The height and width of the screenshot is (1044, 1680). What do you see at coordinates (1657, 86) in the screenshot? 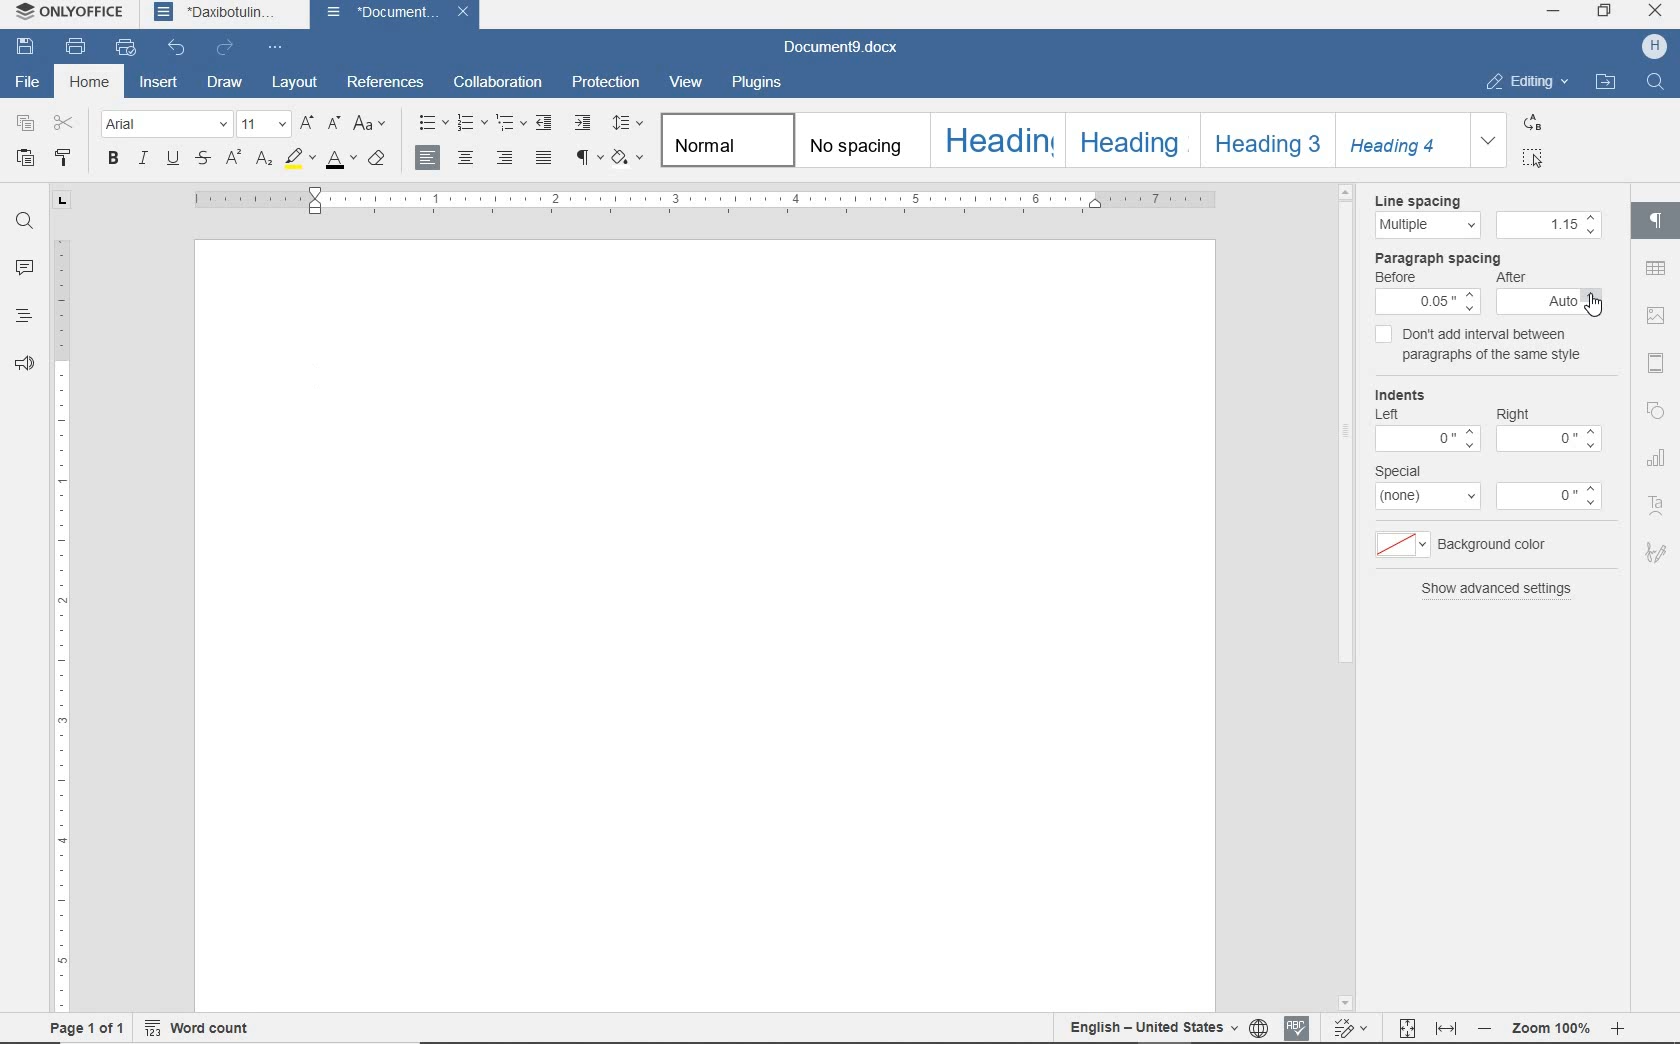
I see `FIND` at bounding box center [1657, 86].